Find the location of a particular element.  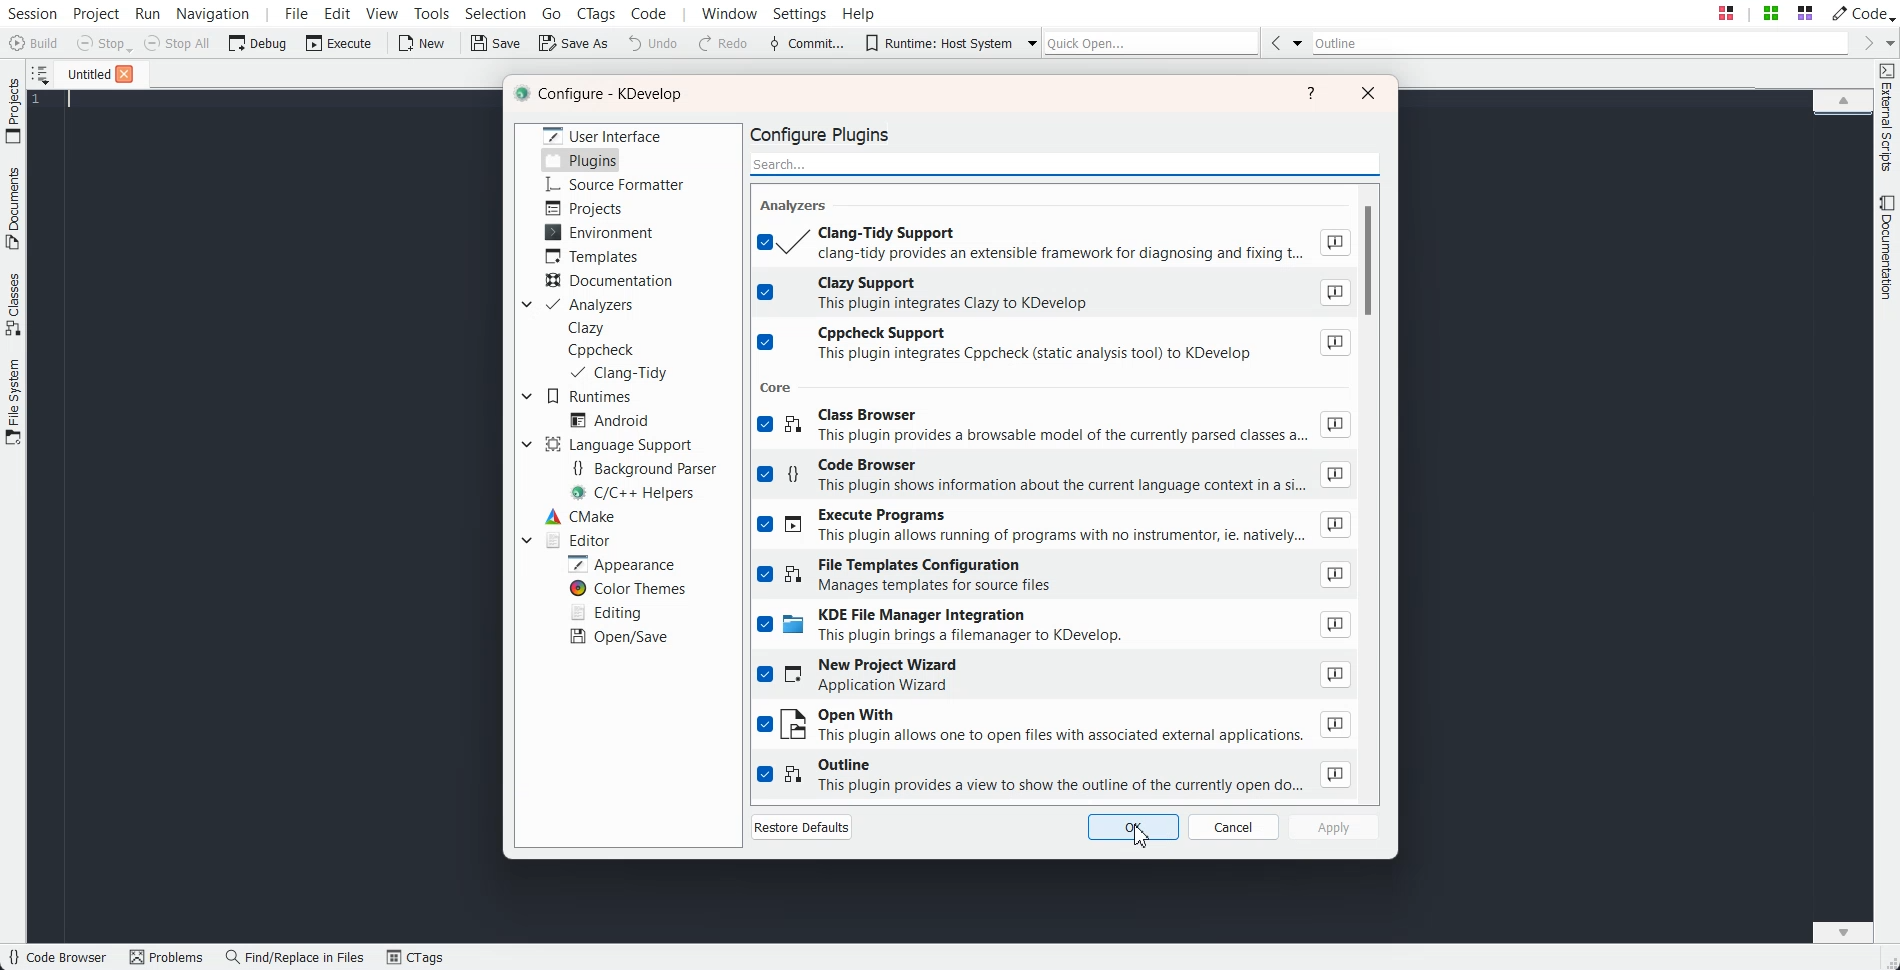

Cppcheck is located at coordinates (604, 350).